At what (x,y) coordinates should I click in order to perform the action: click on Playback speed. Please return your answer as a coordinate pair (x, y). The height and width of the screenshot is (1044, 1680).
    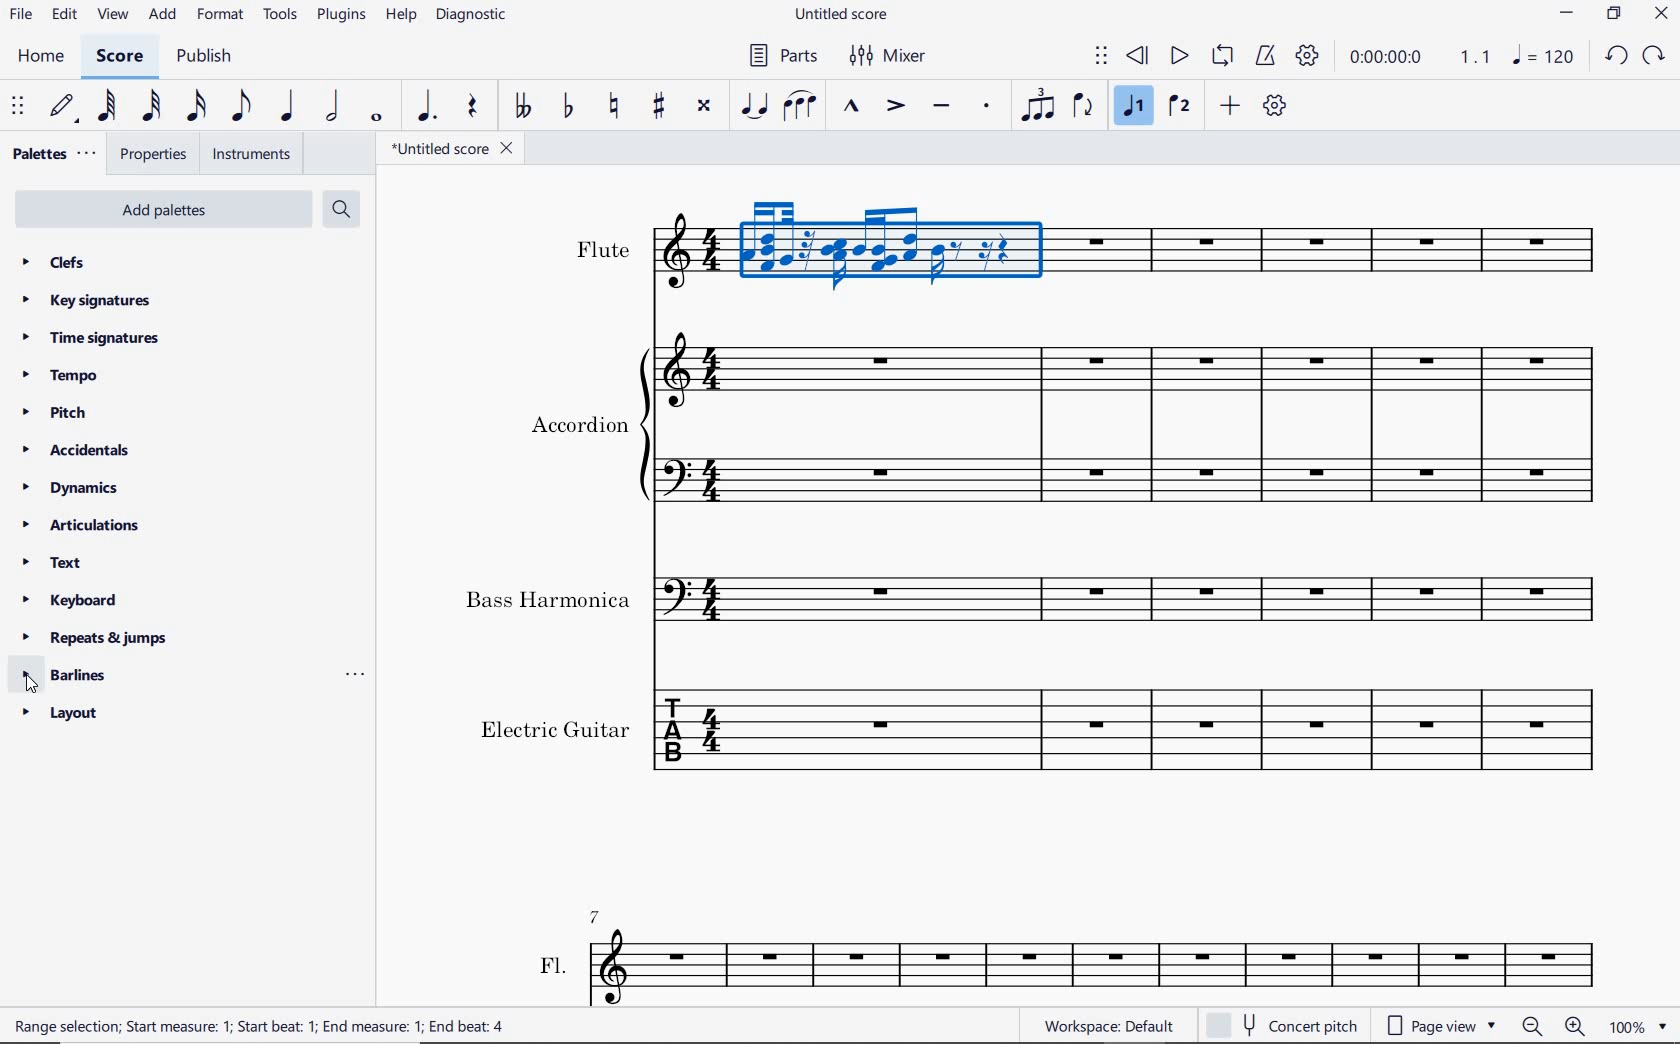
    Looking at the image, I should click on (1477, 57).